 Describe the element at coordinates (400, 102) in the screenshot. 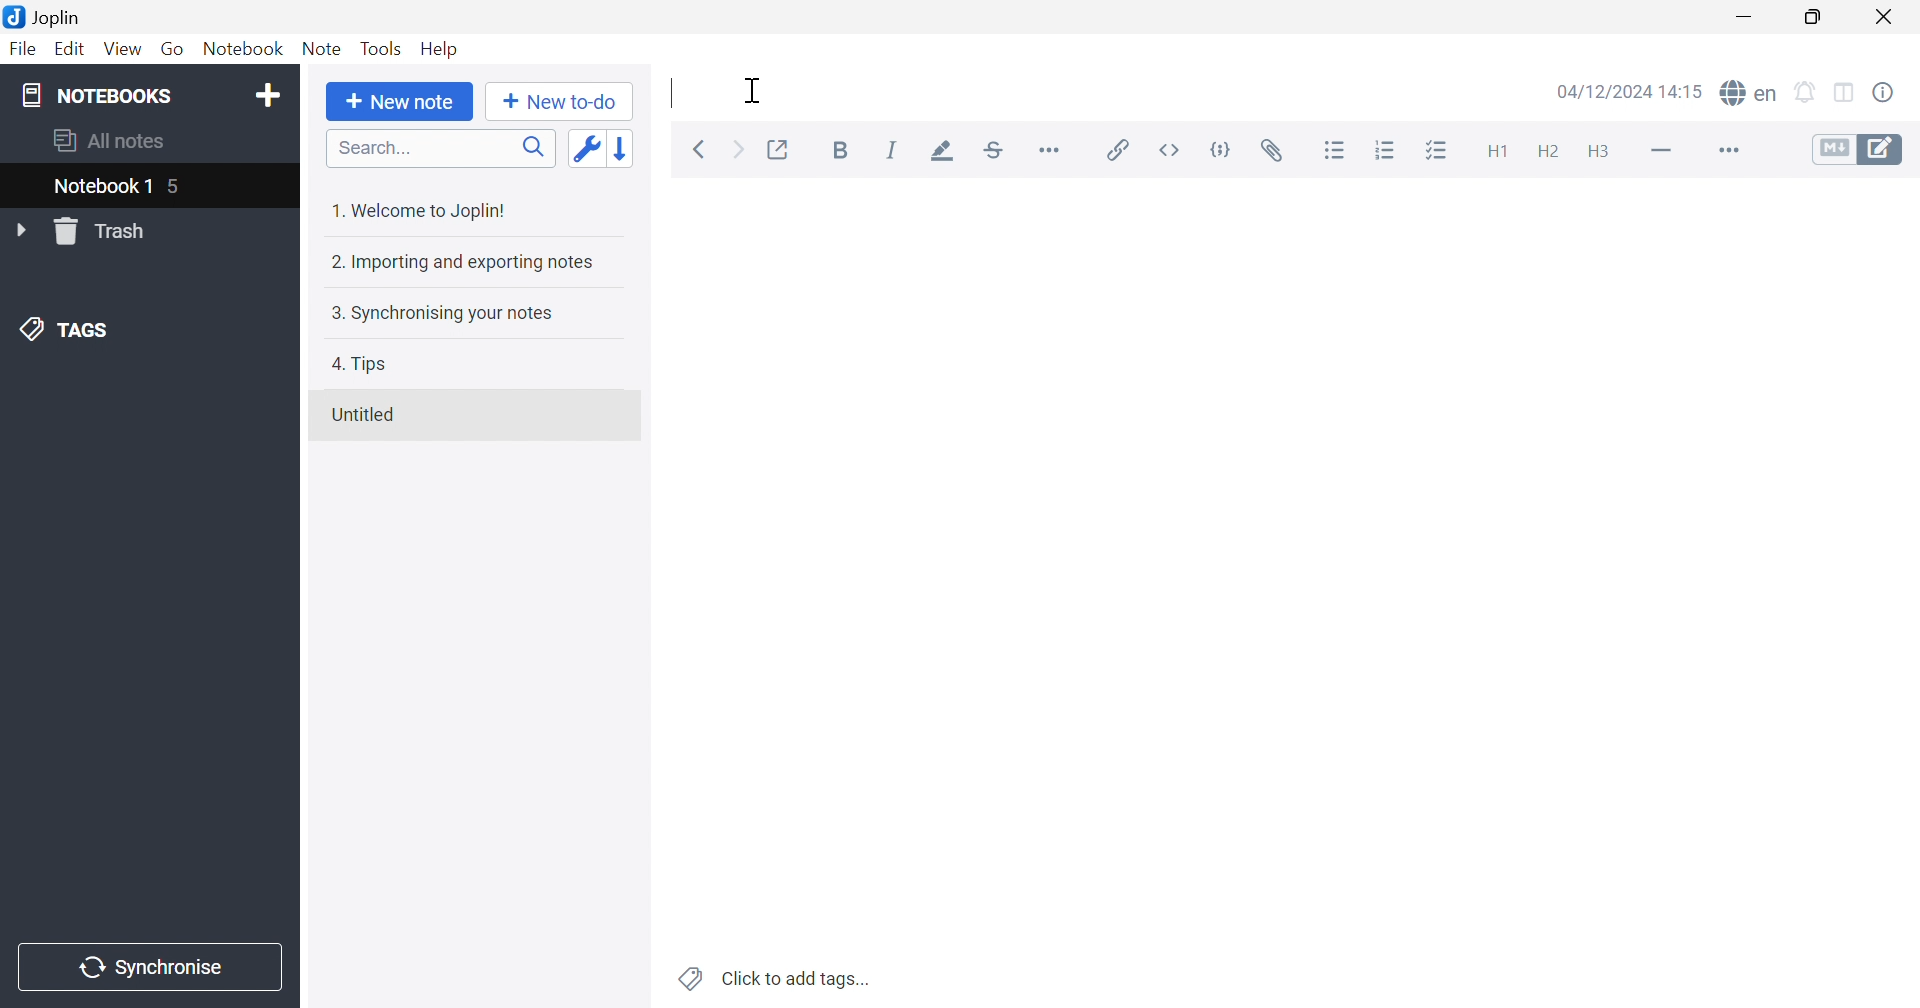

I see `New note` at that location.